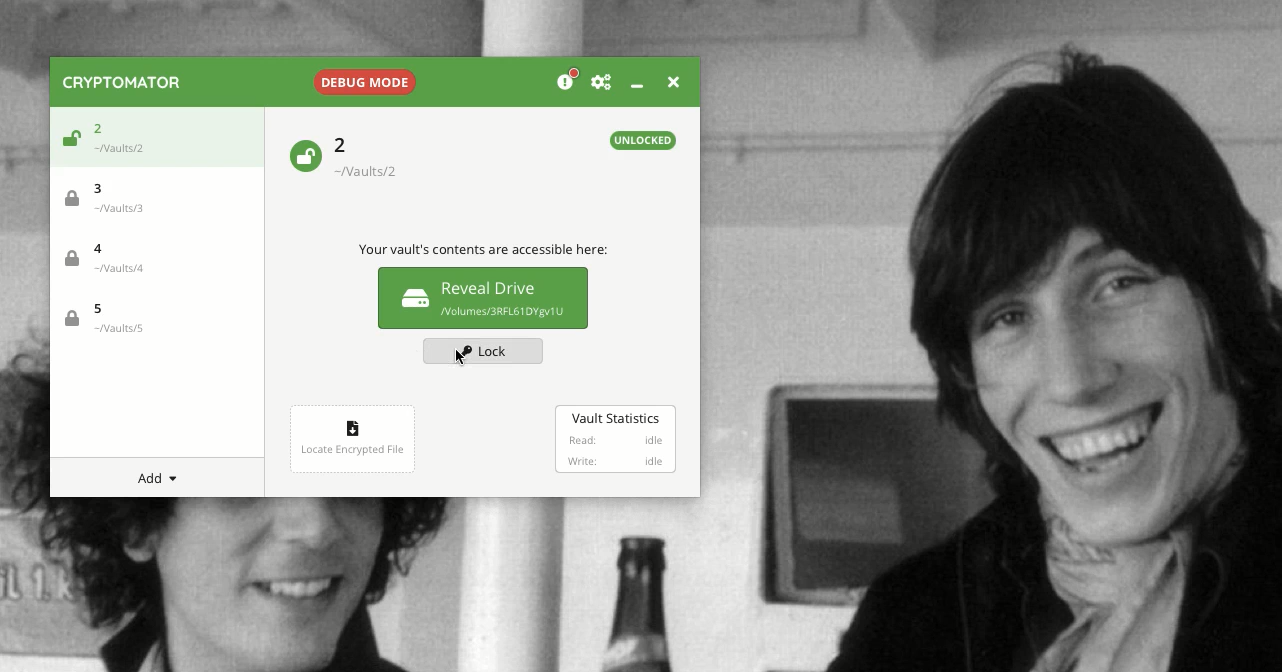  I want to click on Reveal drive, so click(483, 297).